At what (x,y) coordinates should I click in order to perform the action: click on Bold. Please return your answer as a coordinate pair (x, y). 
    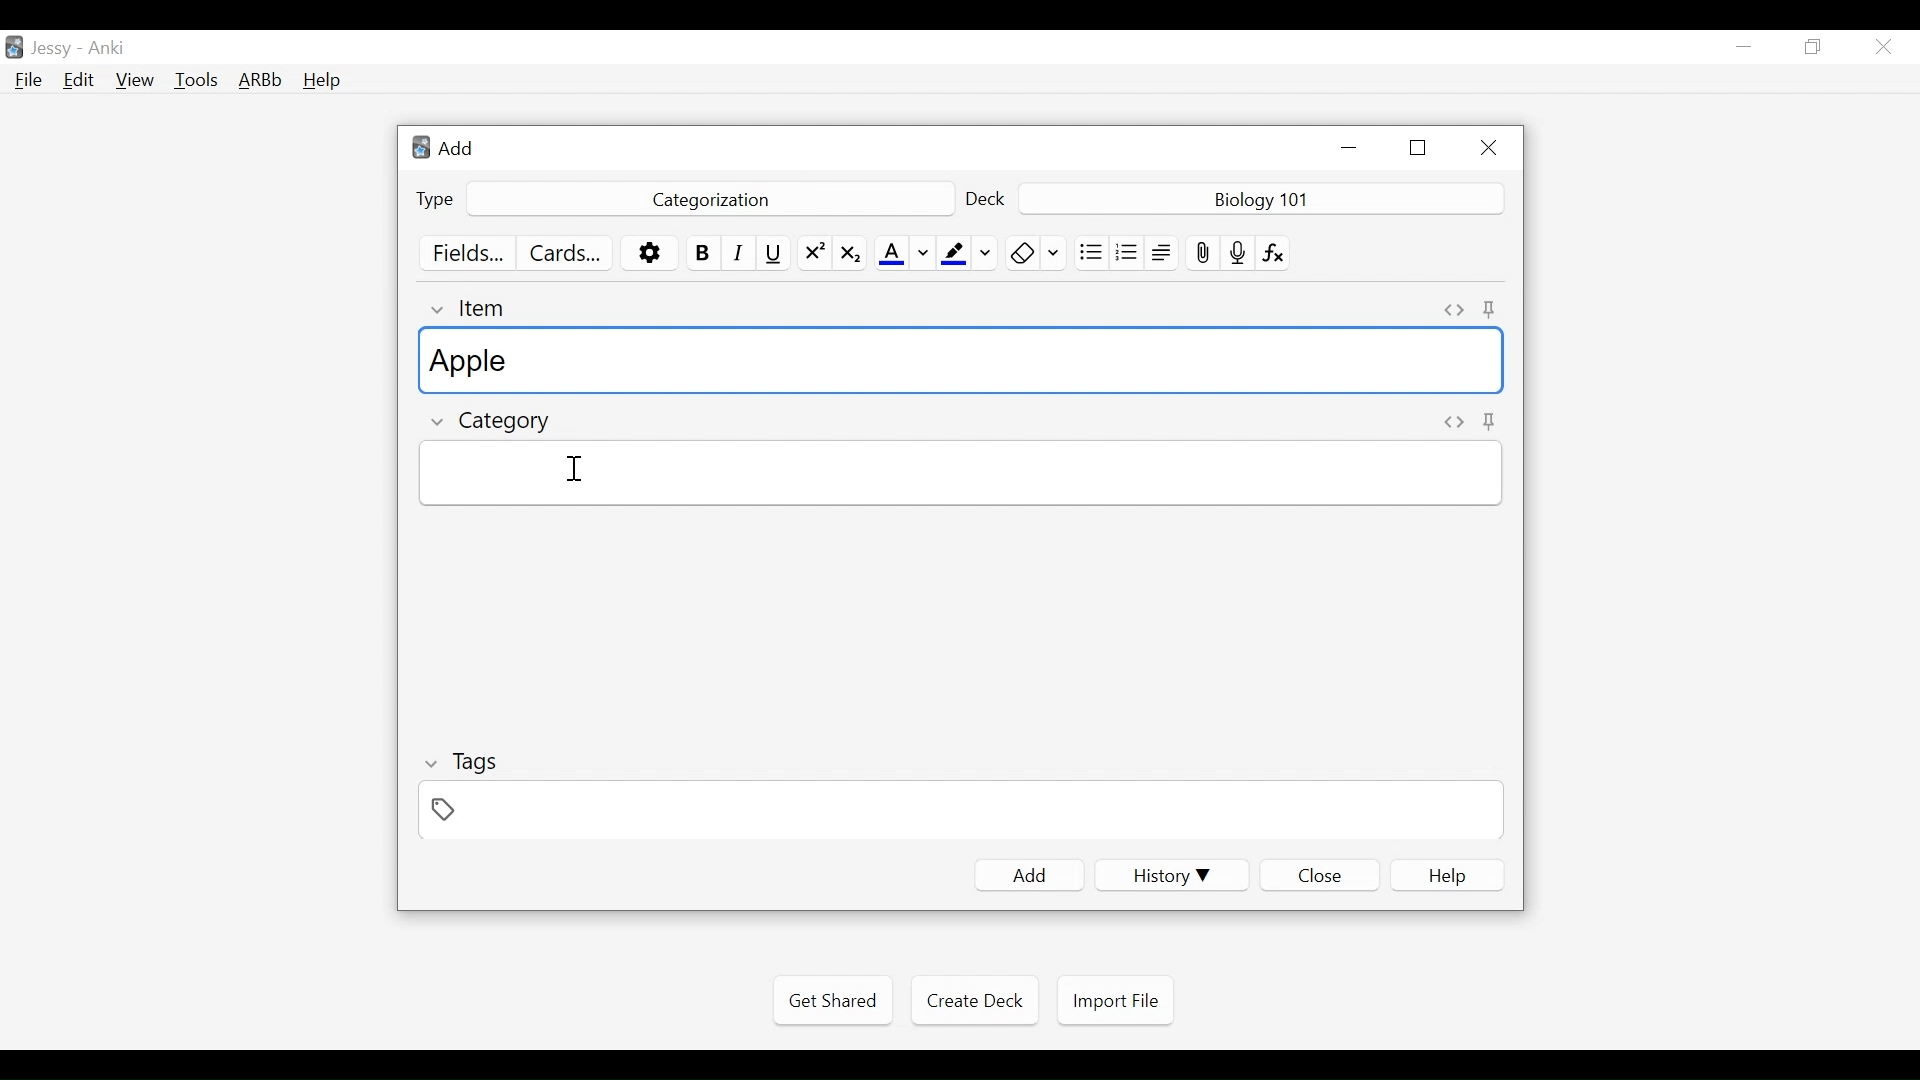
    Looking at the image, I should click on (704, 253).